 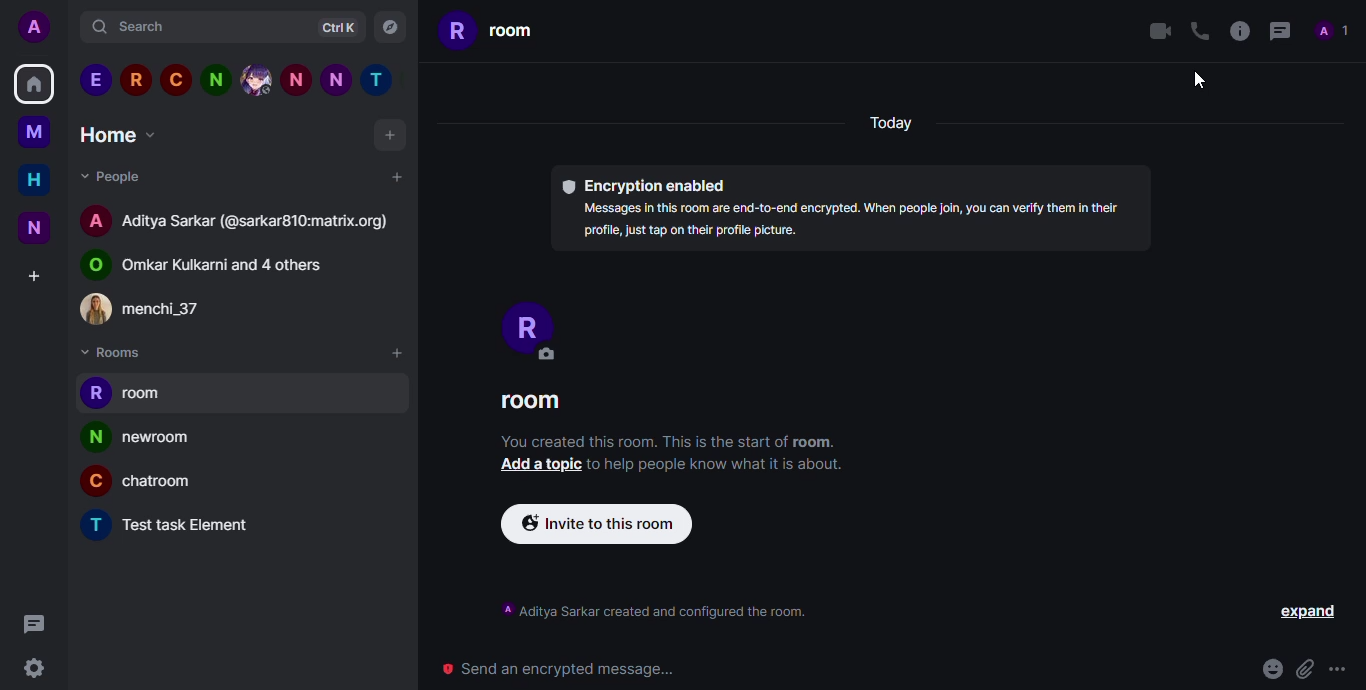 What do you see at coordinates (562, 669) in the screenshot?
I see `send encrypted message` at bounding box center [562, 669].